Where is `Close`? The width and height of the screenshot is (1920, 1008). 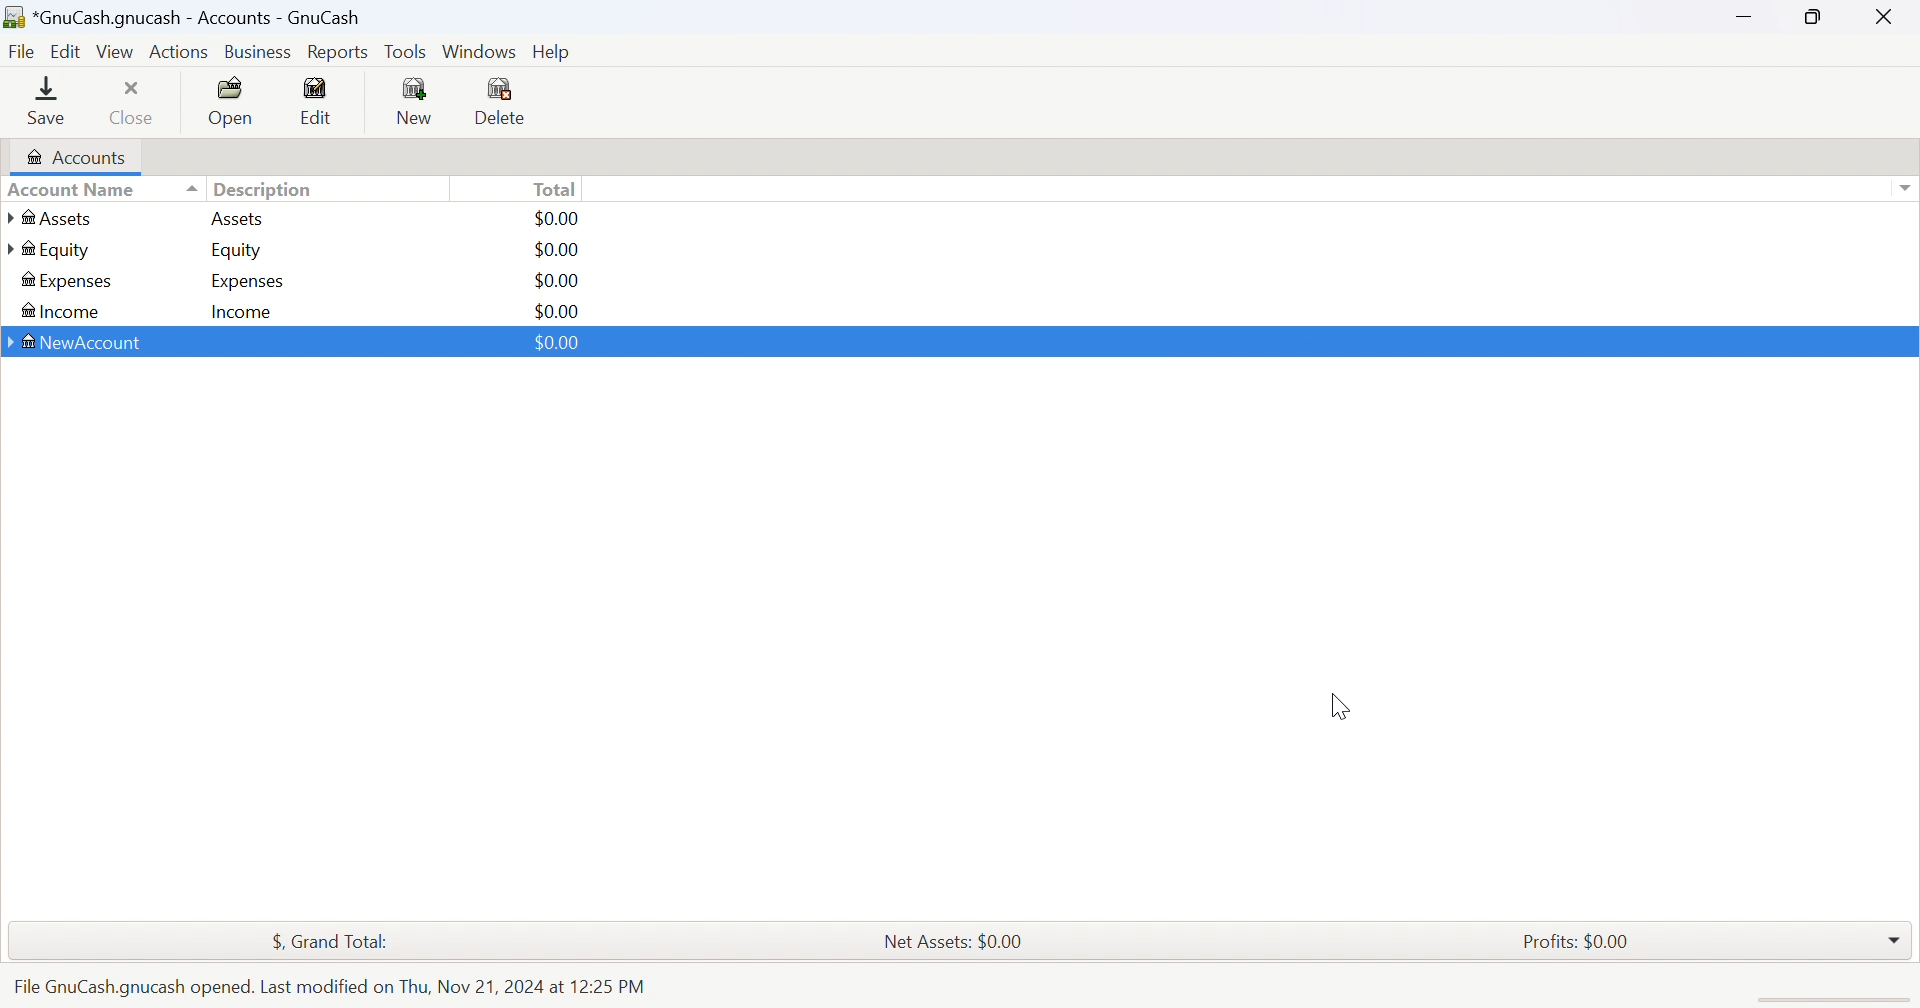 Close is located at coordinates (133, 101).